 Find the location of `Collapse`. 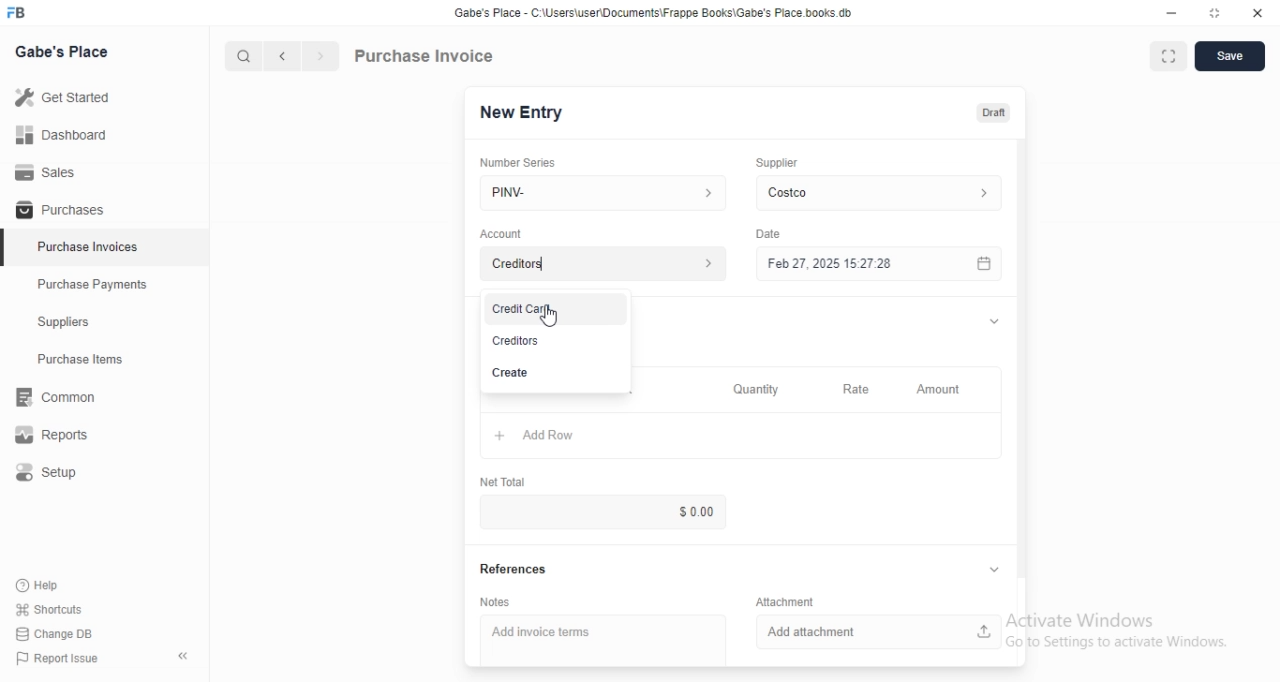

Collapse is located at coordinates (994, 321).